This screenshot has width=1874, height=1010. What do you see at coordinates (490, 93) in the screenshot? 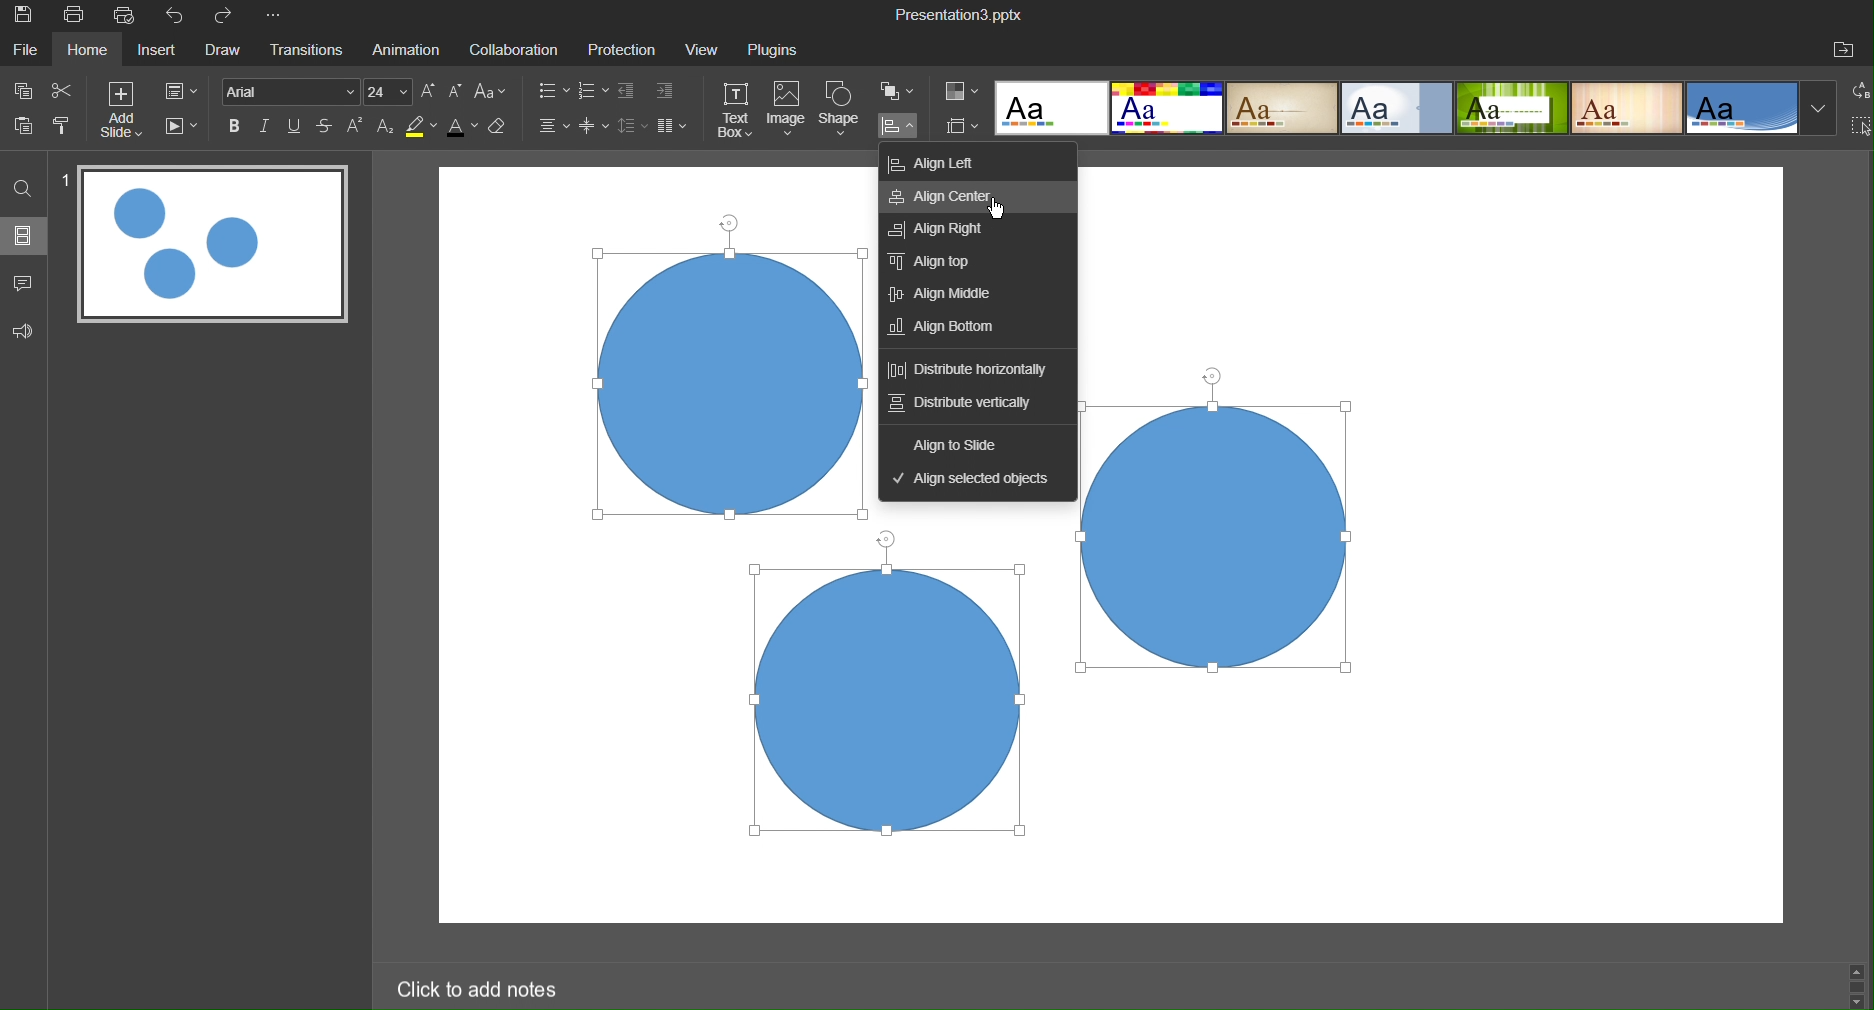
I see `Character Case Settings` at bounding box center [490, 93].